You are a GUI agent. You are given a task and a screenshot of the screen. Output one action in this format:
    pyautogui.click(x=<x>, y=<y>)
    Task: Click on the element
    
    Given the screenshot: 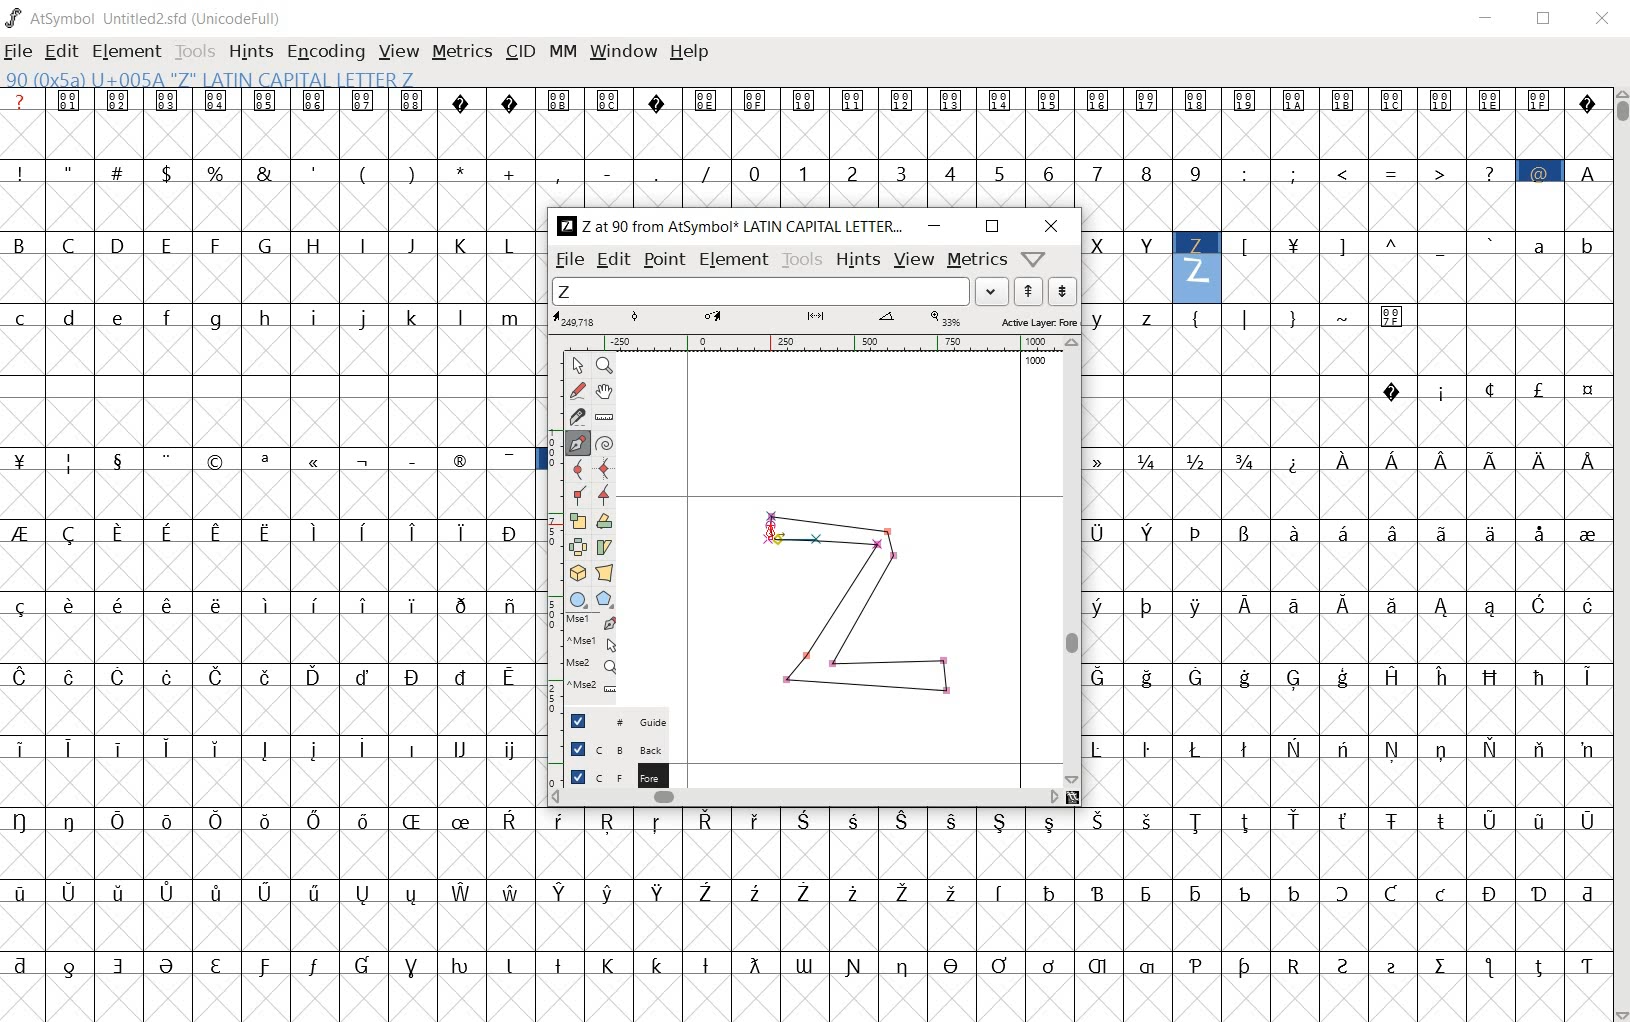 What is the action you would take?
    pyautogui.click(x=129, y=50)
    